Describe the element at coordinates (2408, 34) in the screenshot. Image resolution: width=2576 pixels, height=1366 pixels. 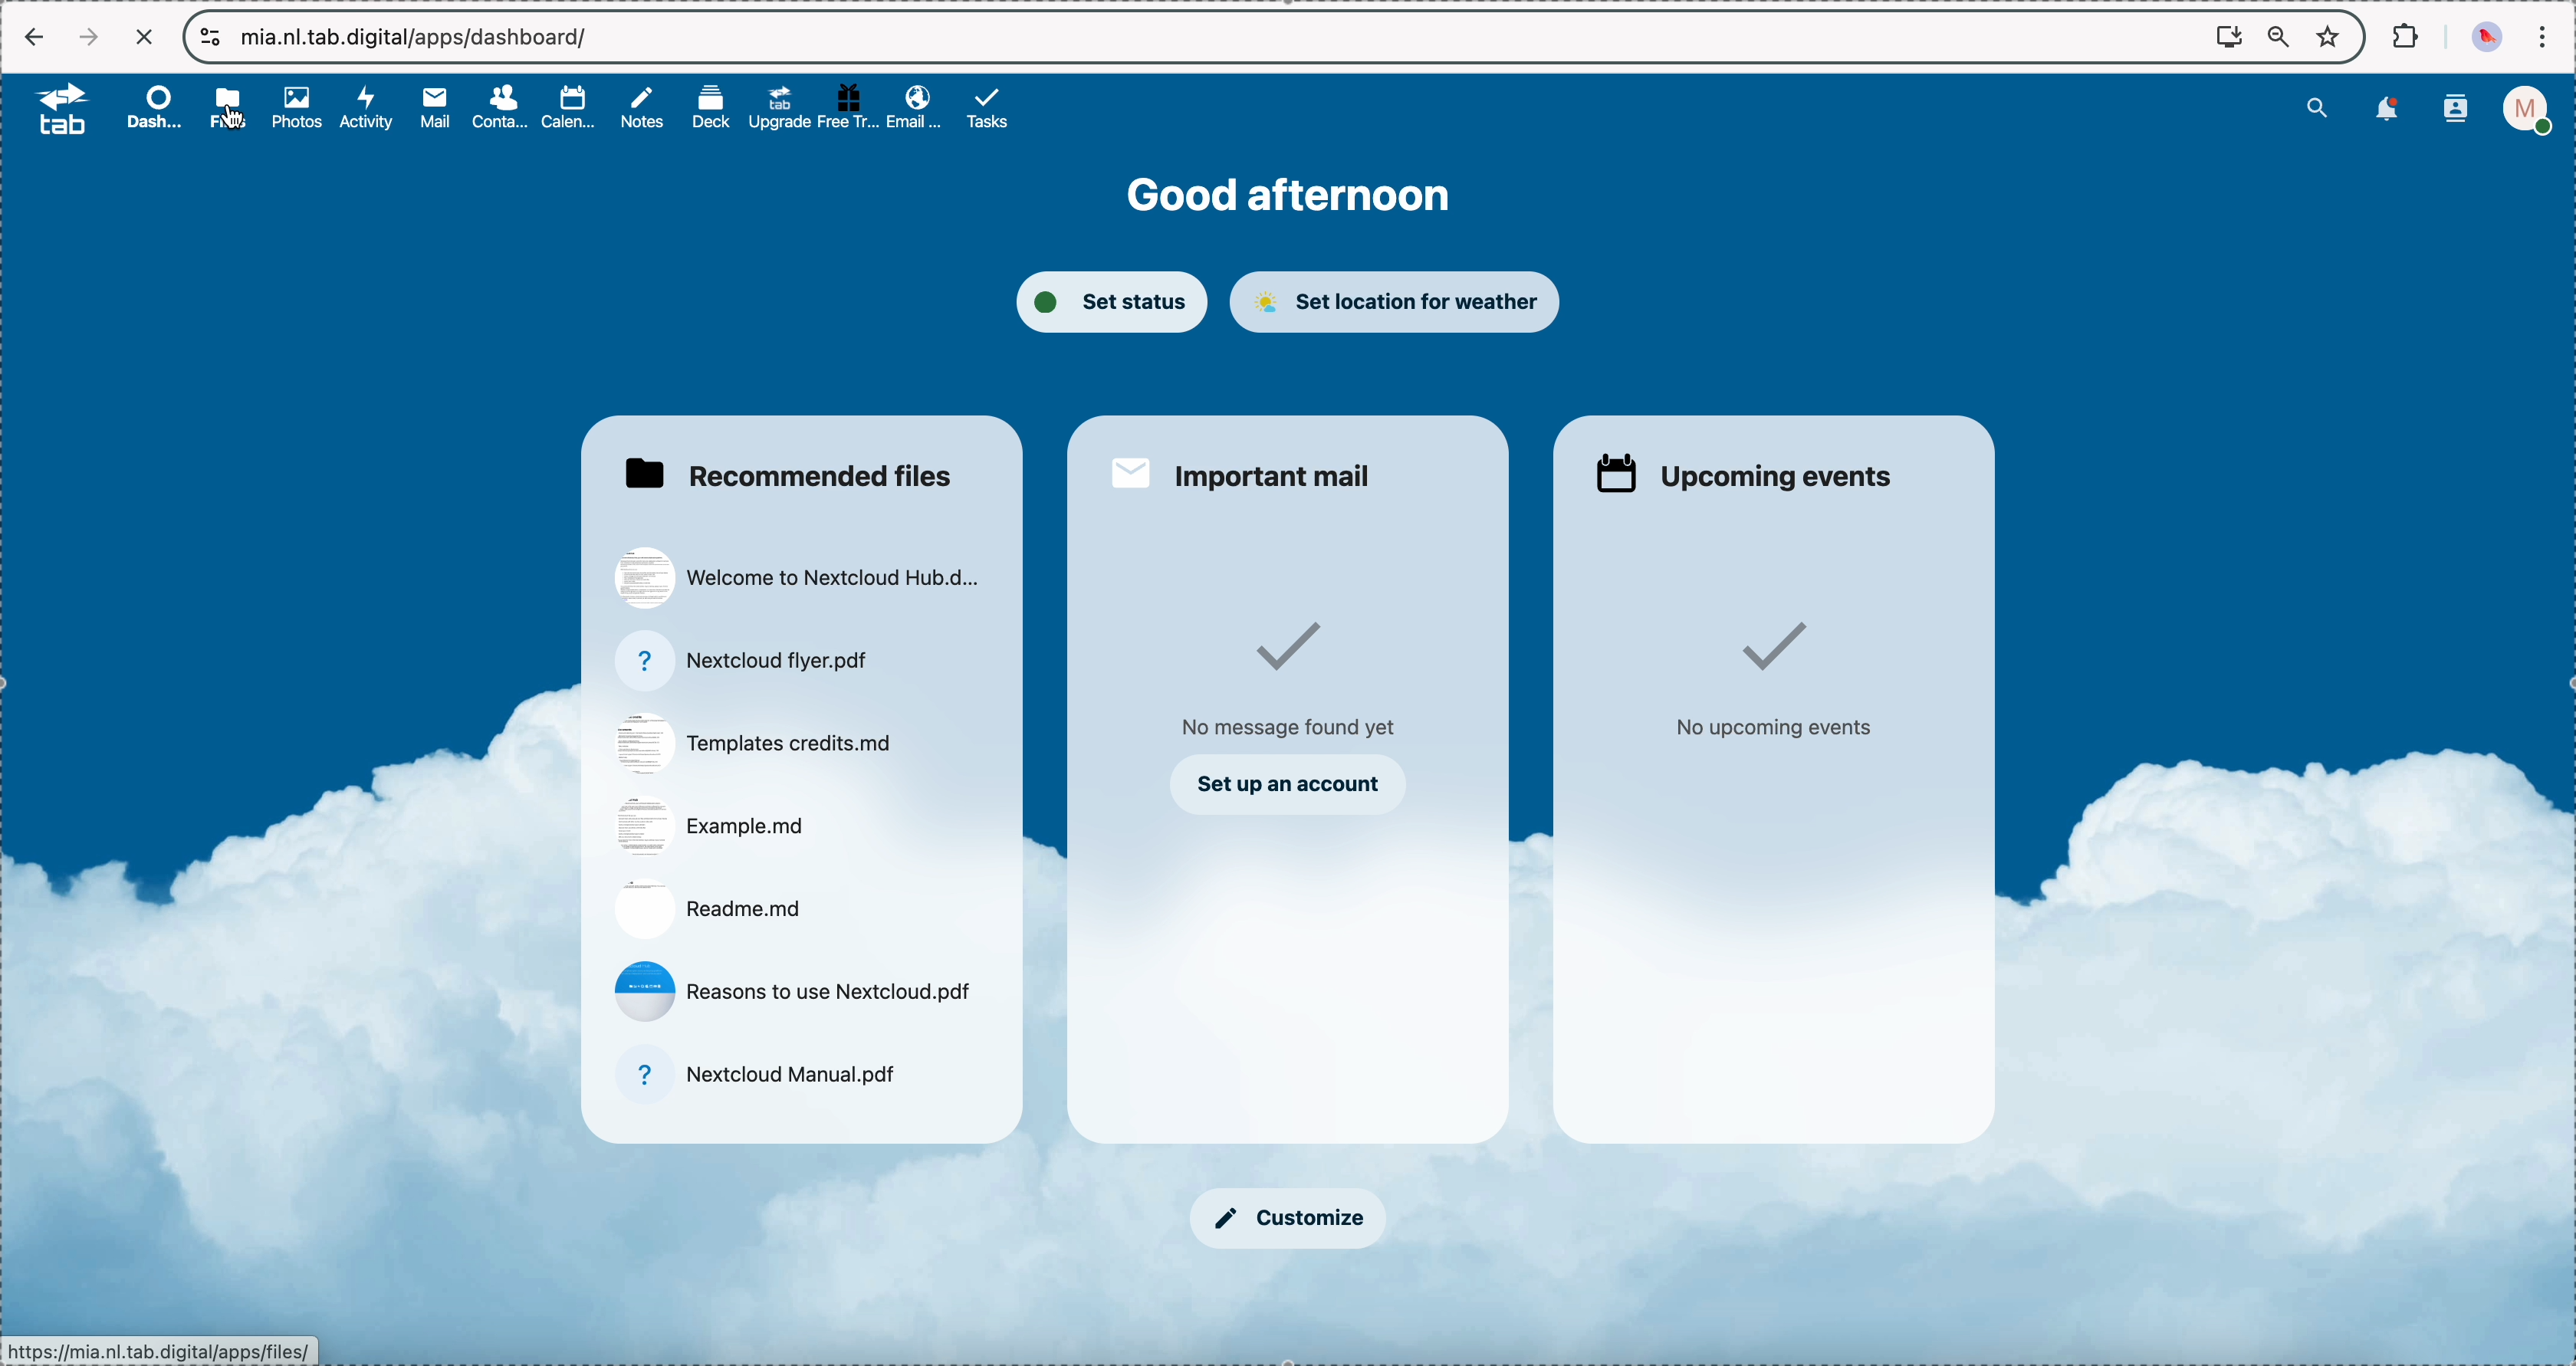
I see `extensions` at that location.